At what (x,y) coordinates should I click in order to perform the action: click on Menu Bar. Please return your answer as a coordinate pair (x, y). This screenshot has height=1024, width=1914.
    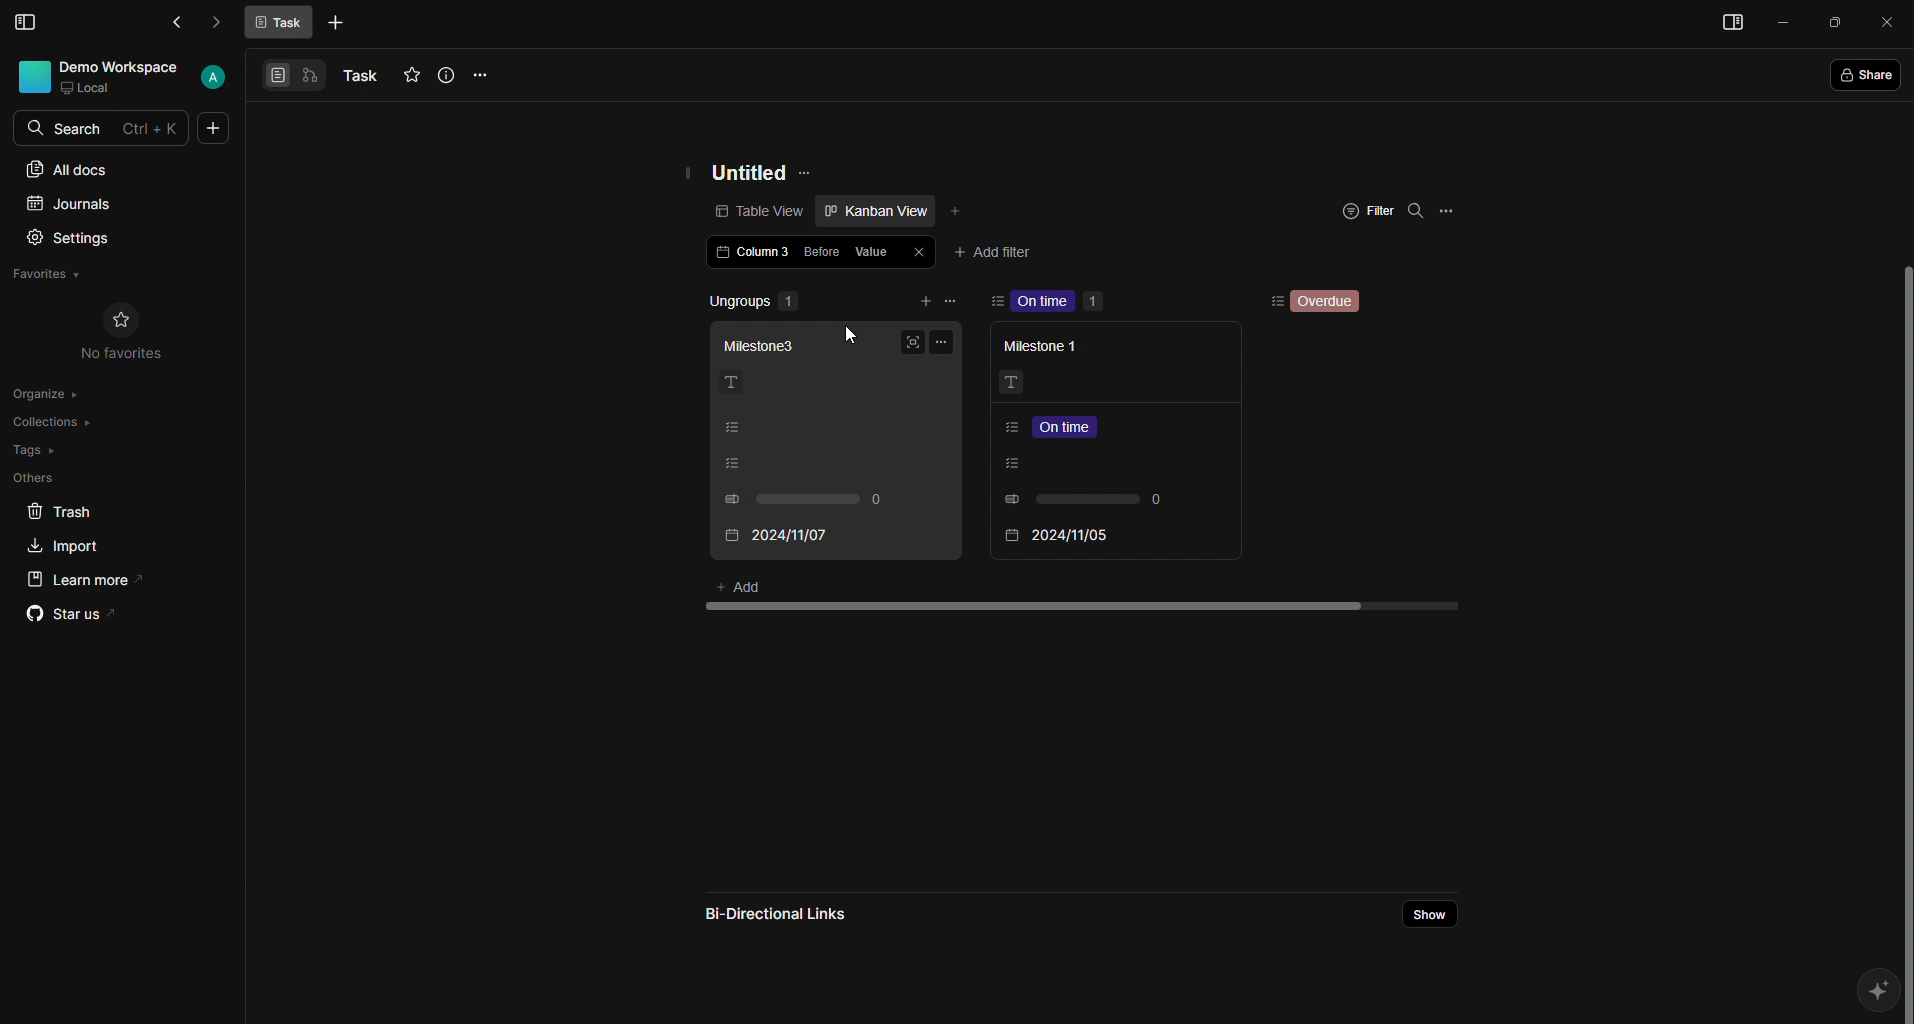
    Looking at the image, I should click on (27, 20).